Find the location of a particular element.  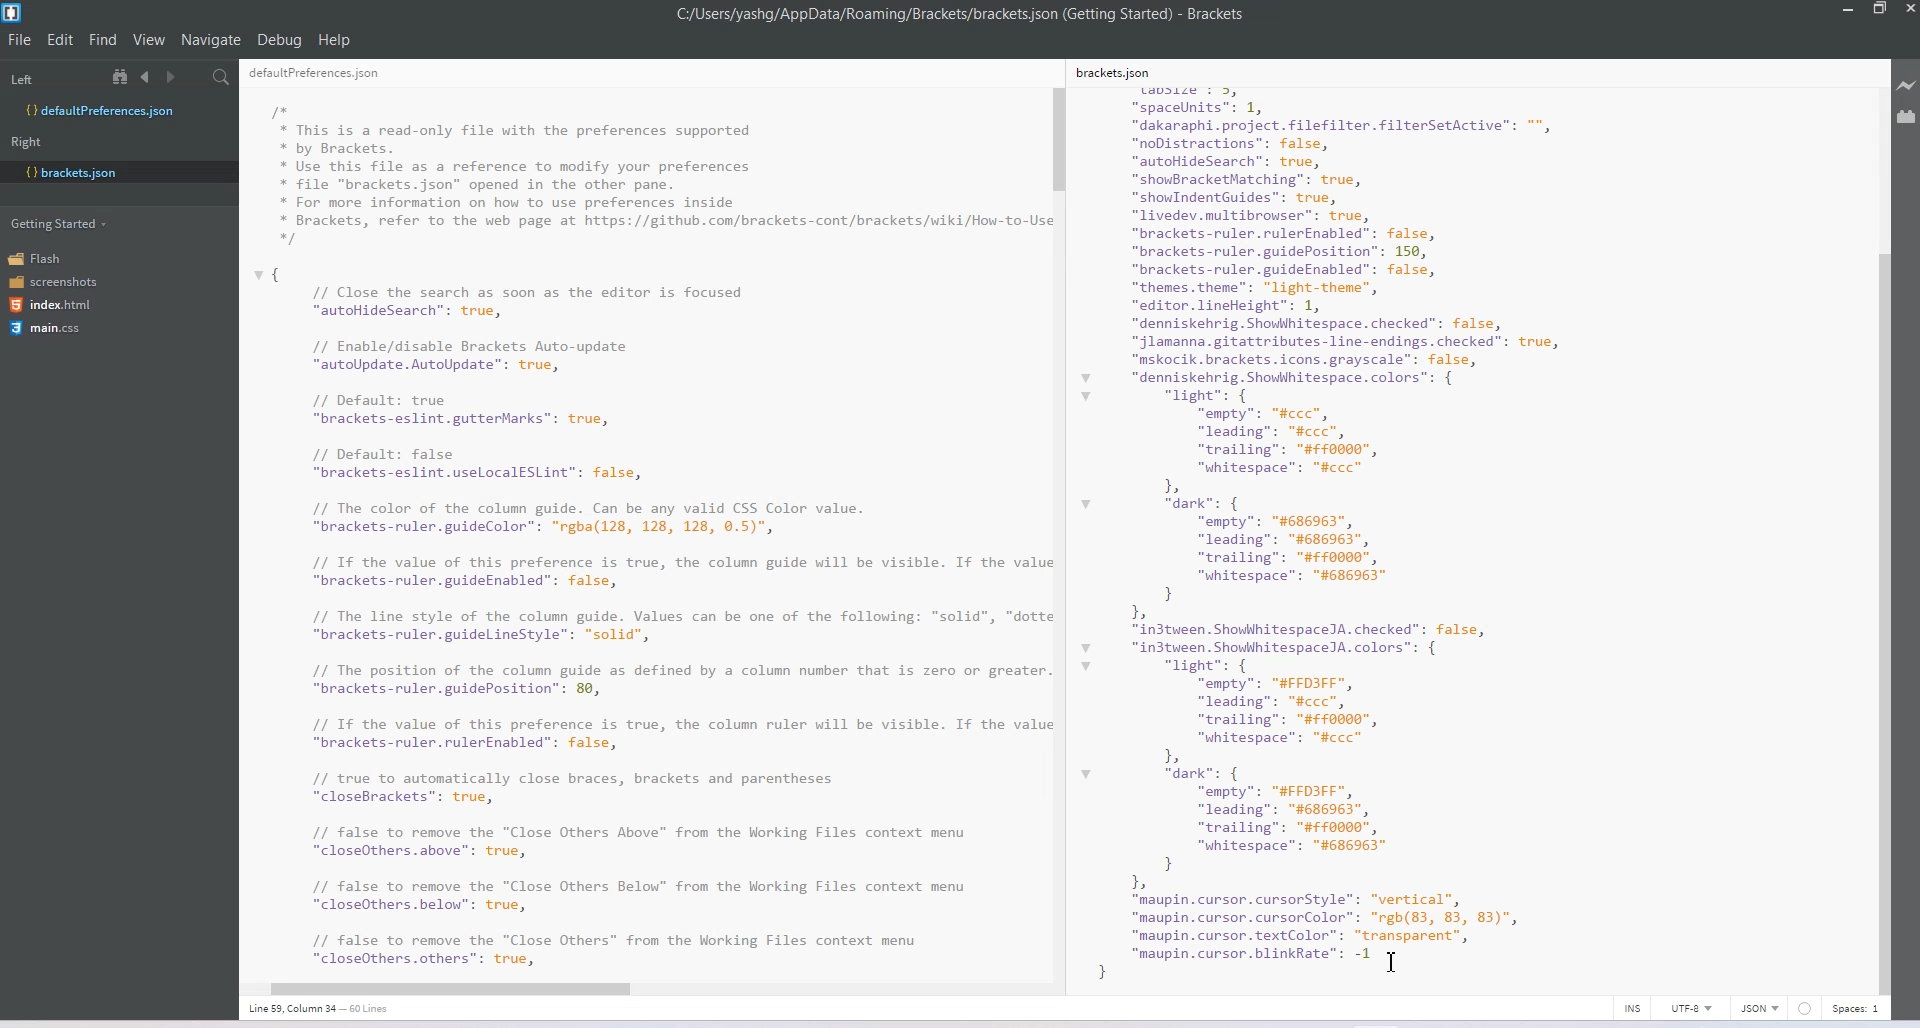

Navigate is located at coordinates (213, 40).